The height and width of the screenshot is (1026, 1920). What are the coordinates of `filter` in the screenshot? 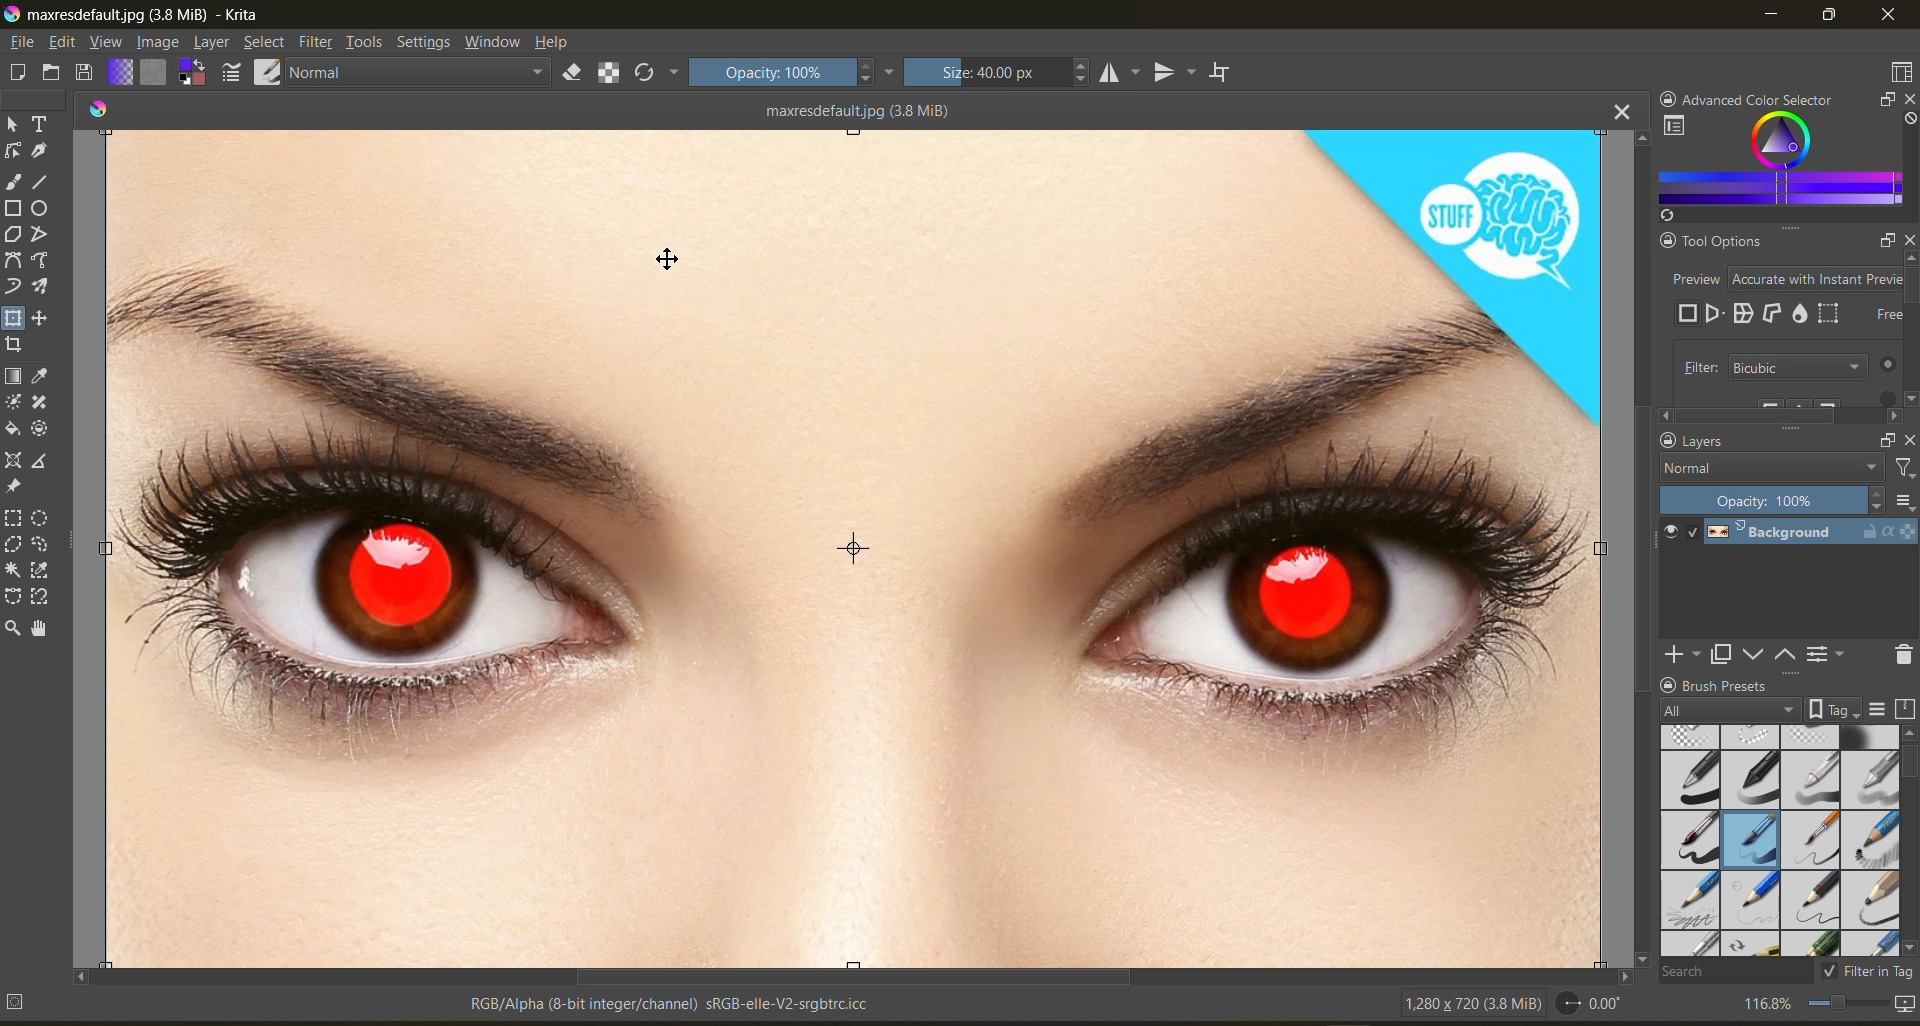 It's located at (1902, 468).